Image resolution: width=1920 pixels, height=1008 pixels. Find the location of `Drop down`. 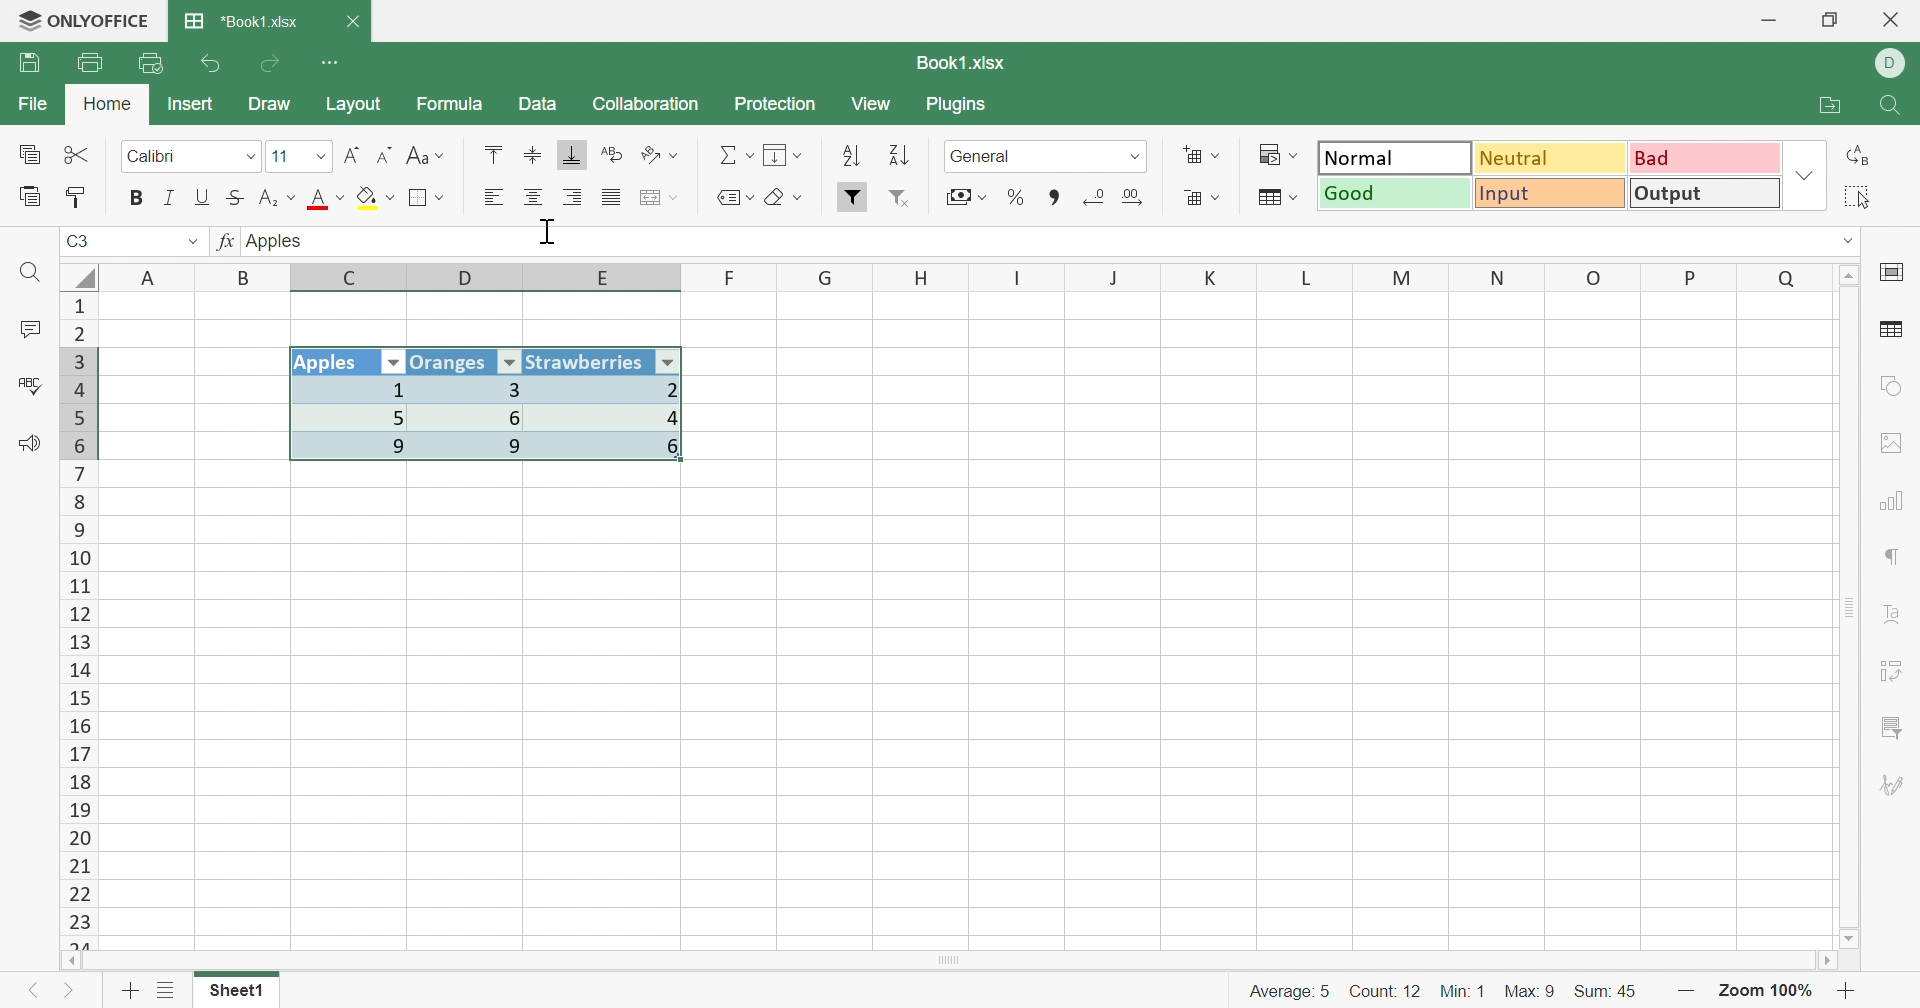

Drop down is located at coordinates (1136, 156).